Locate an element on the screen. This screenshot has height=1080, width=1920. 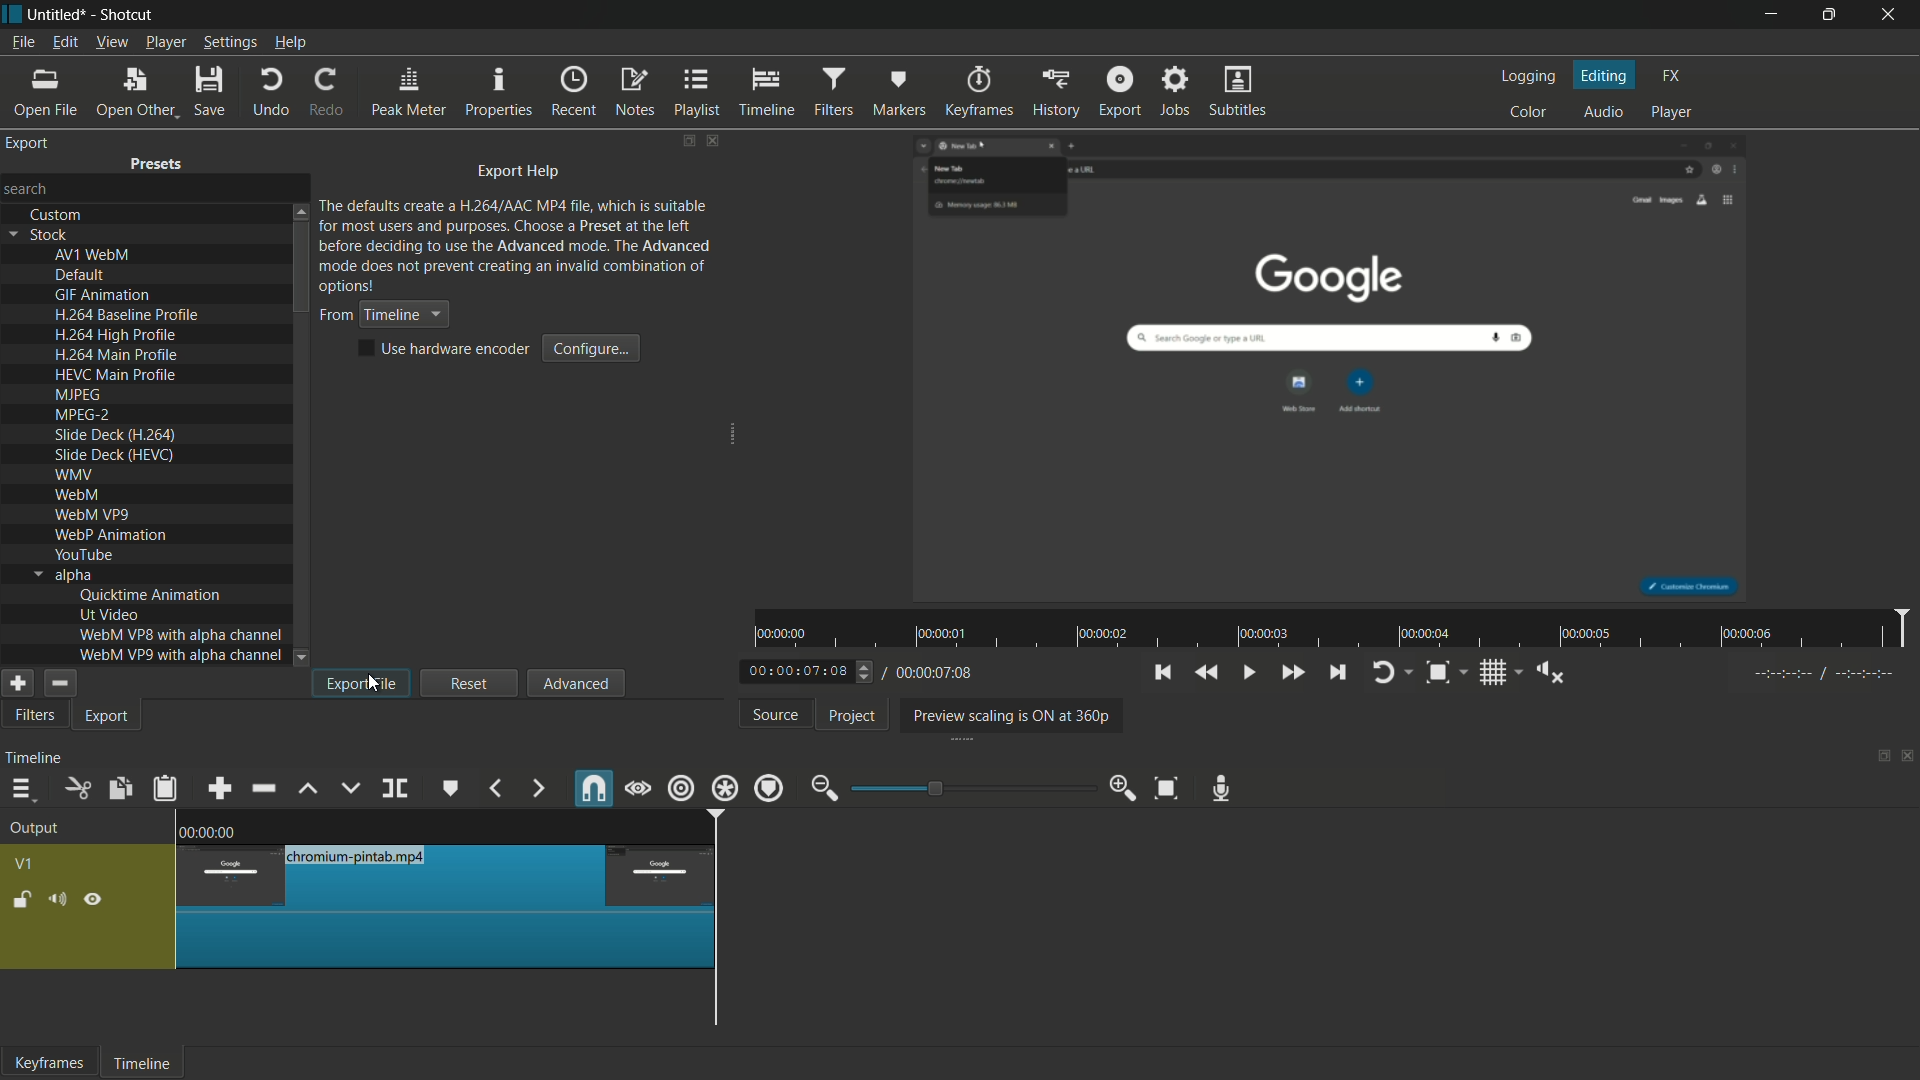
close timeline is located at coordinates (1908, 758).